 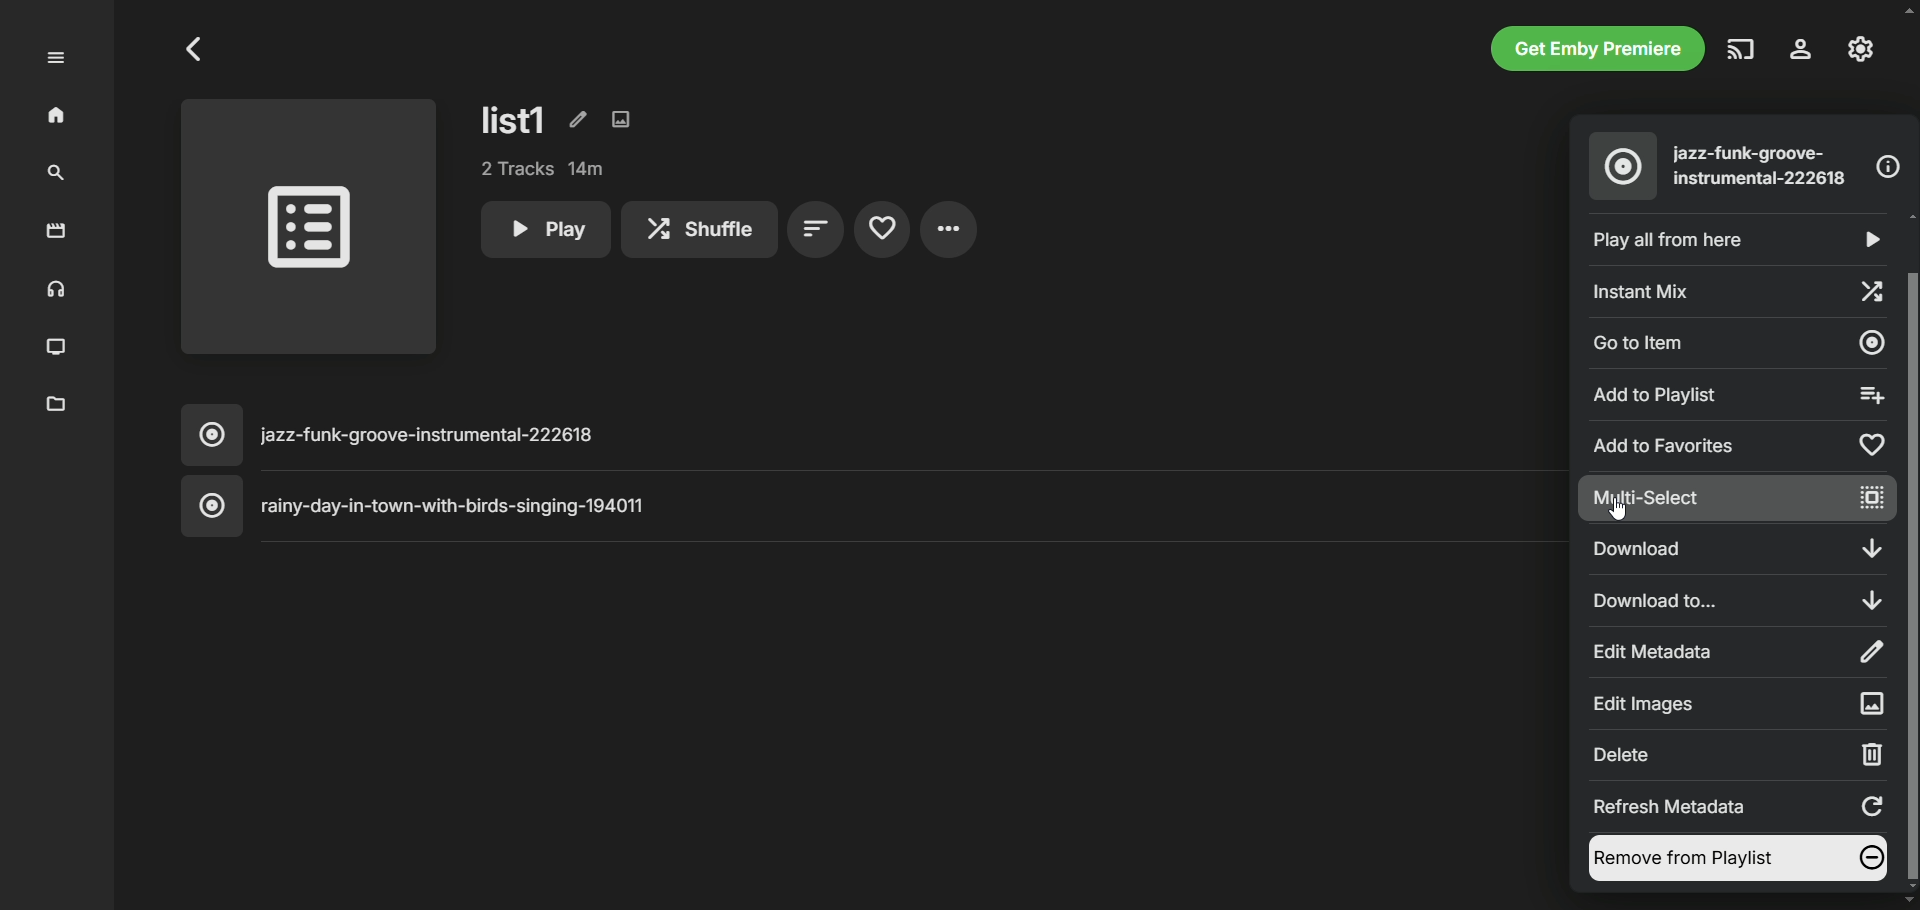 What do you see at coordinates (699, 229) in the screenshot?
I see `shuffle` at bounding box center [699, 229].